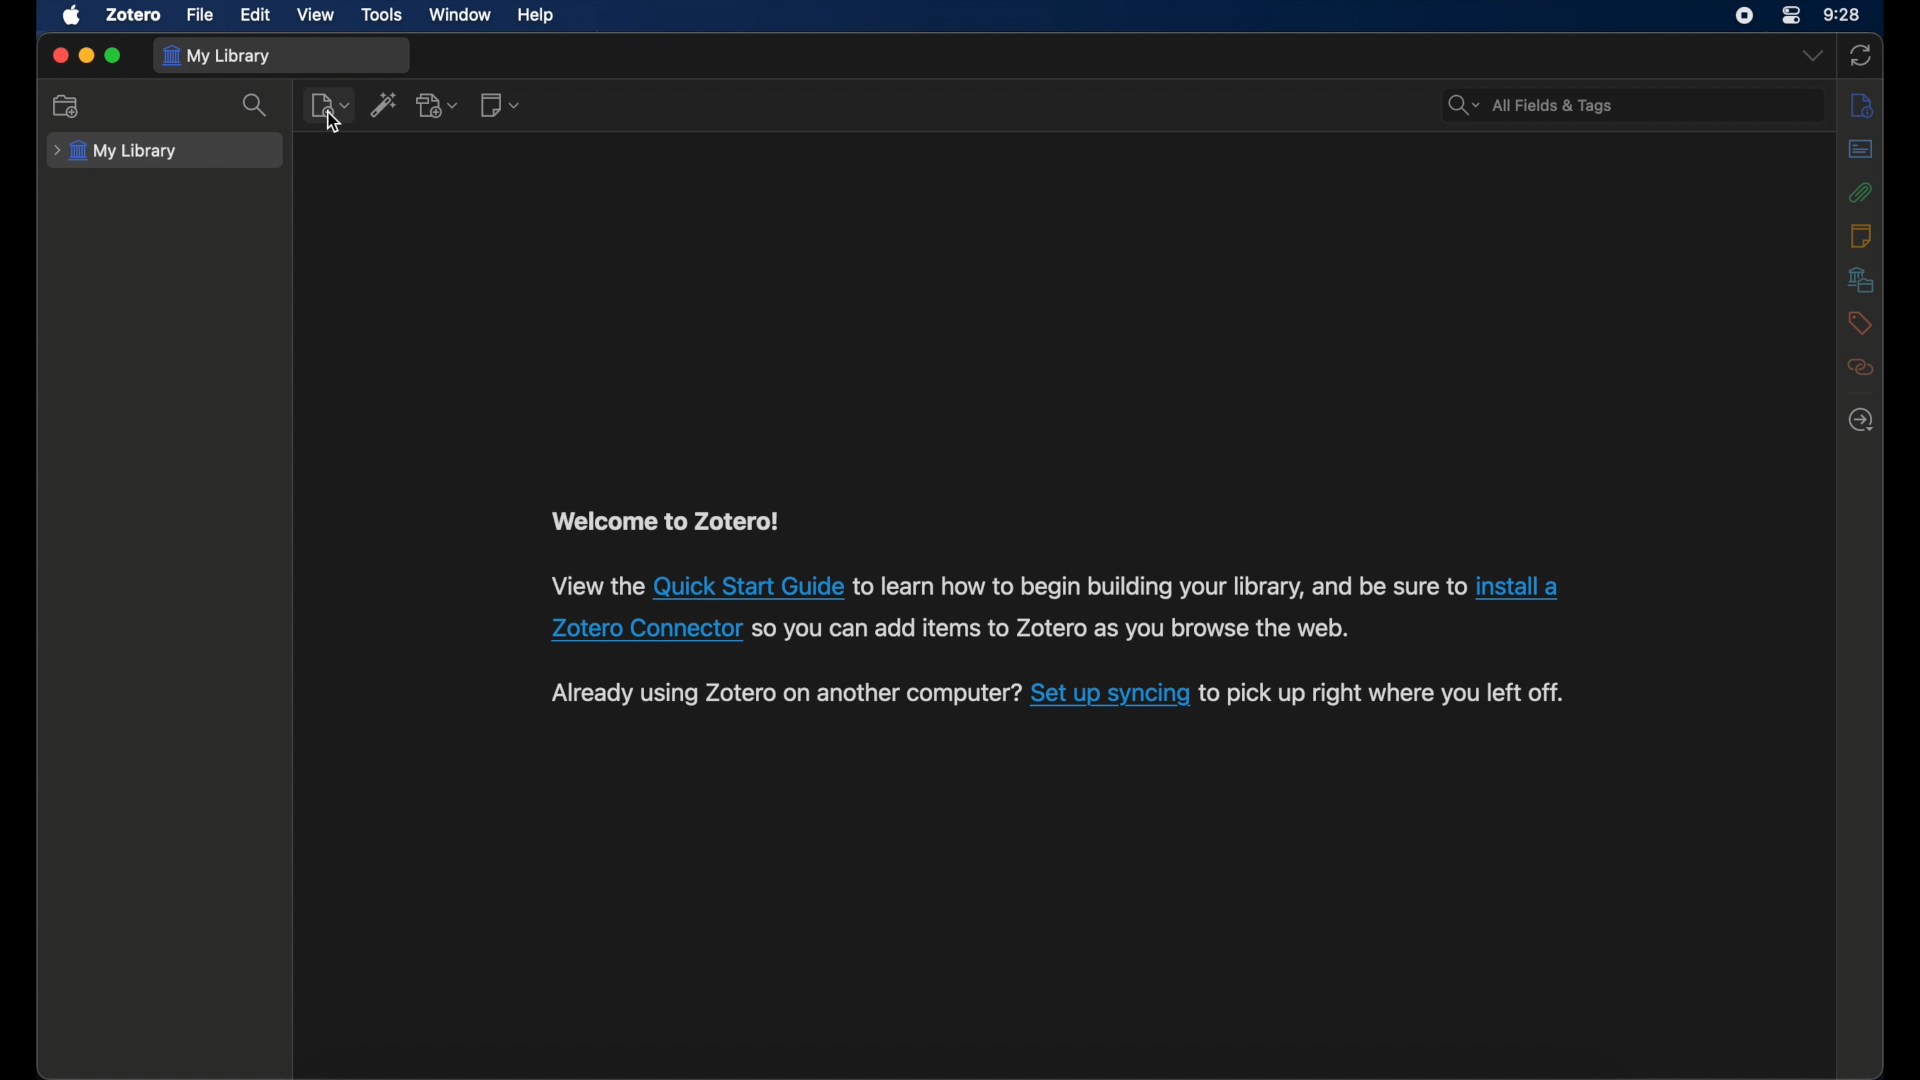 The height and width of the screenshot is (1080, 1920). What do you see at coordinates (257, 14) in the screenshot?
I see `edit` at bounding box center [257, 14].